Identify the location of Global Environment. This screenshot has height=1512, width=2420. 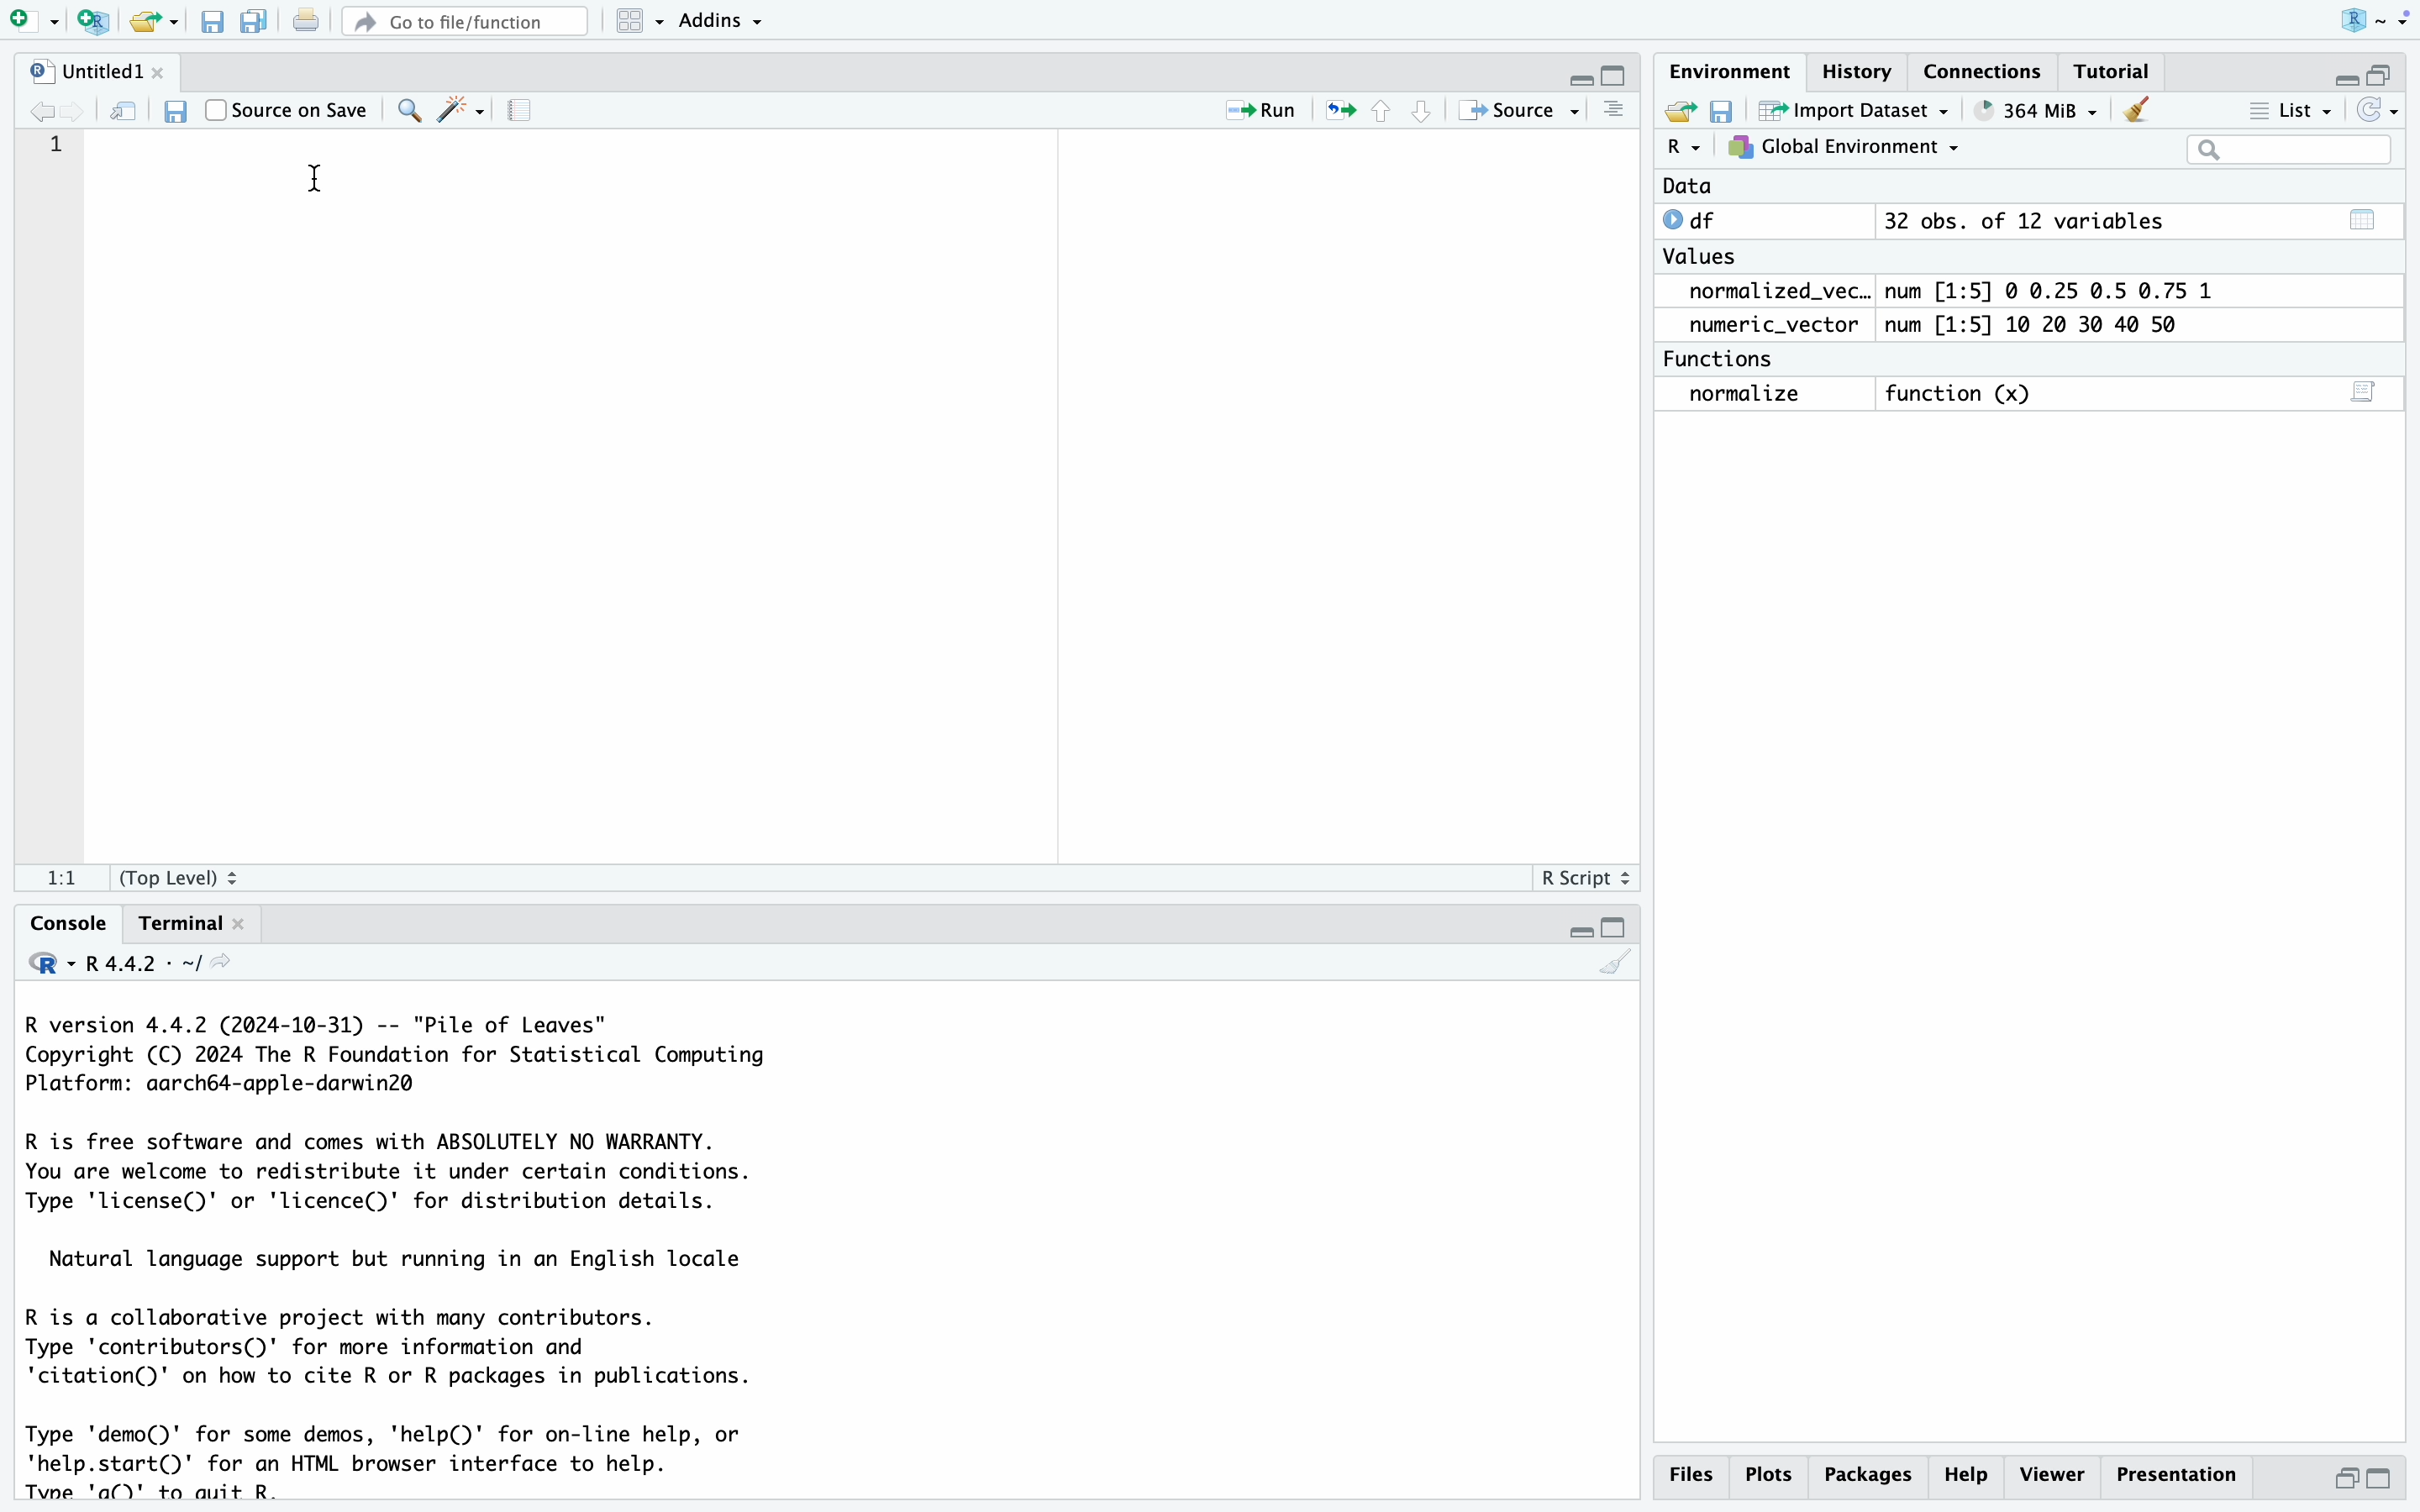
(1845, 148).